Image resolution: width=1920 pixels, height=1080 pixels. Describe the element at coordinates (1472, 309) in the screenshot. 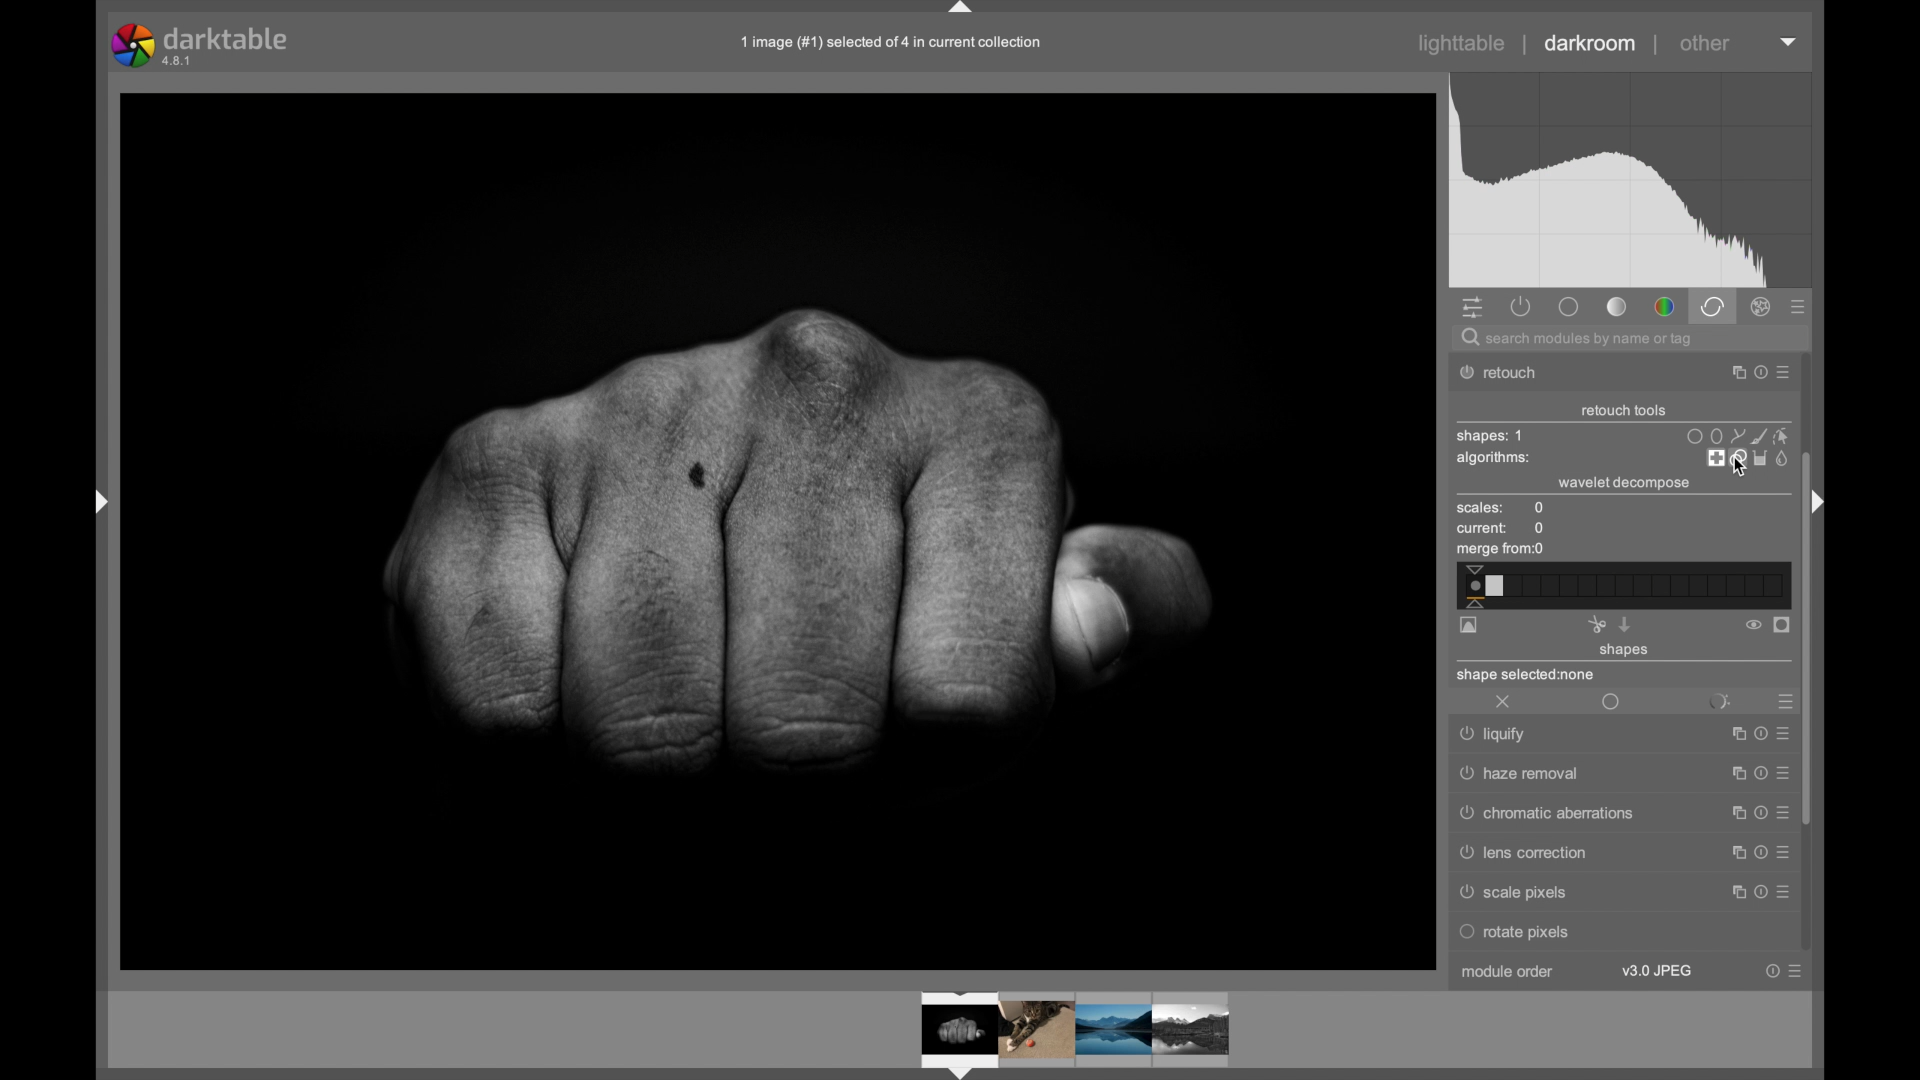

I see `show quick panel` at that location.